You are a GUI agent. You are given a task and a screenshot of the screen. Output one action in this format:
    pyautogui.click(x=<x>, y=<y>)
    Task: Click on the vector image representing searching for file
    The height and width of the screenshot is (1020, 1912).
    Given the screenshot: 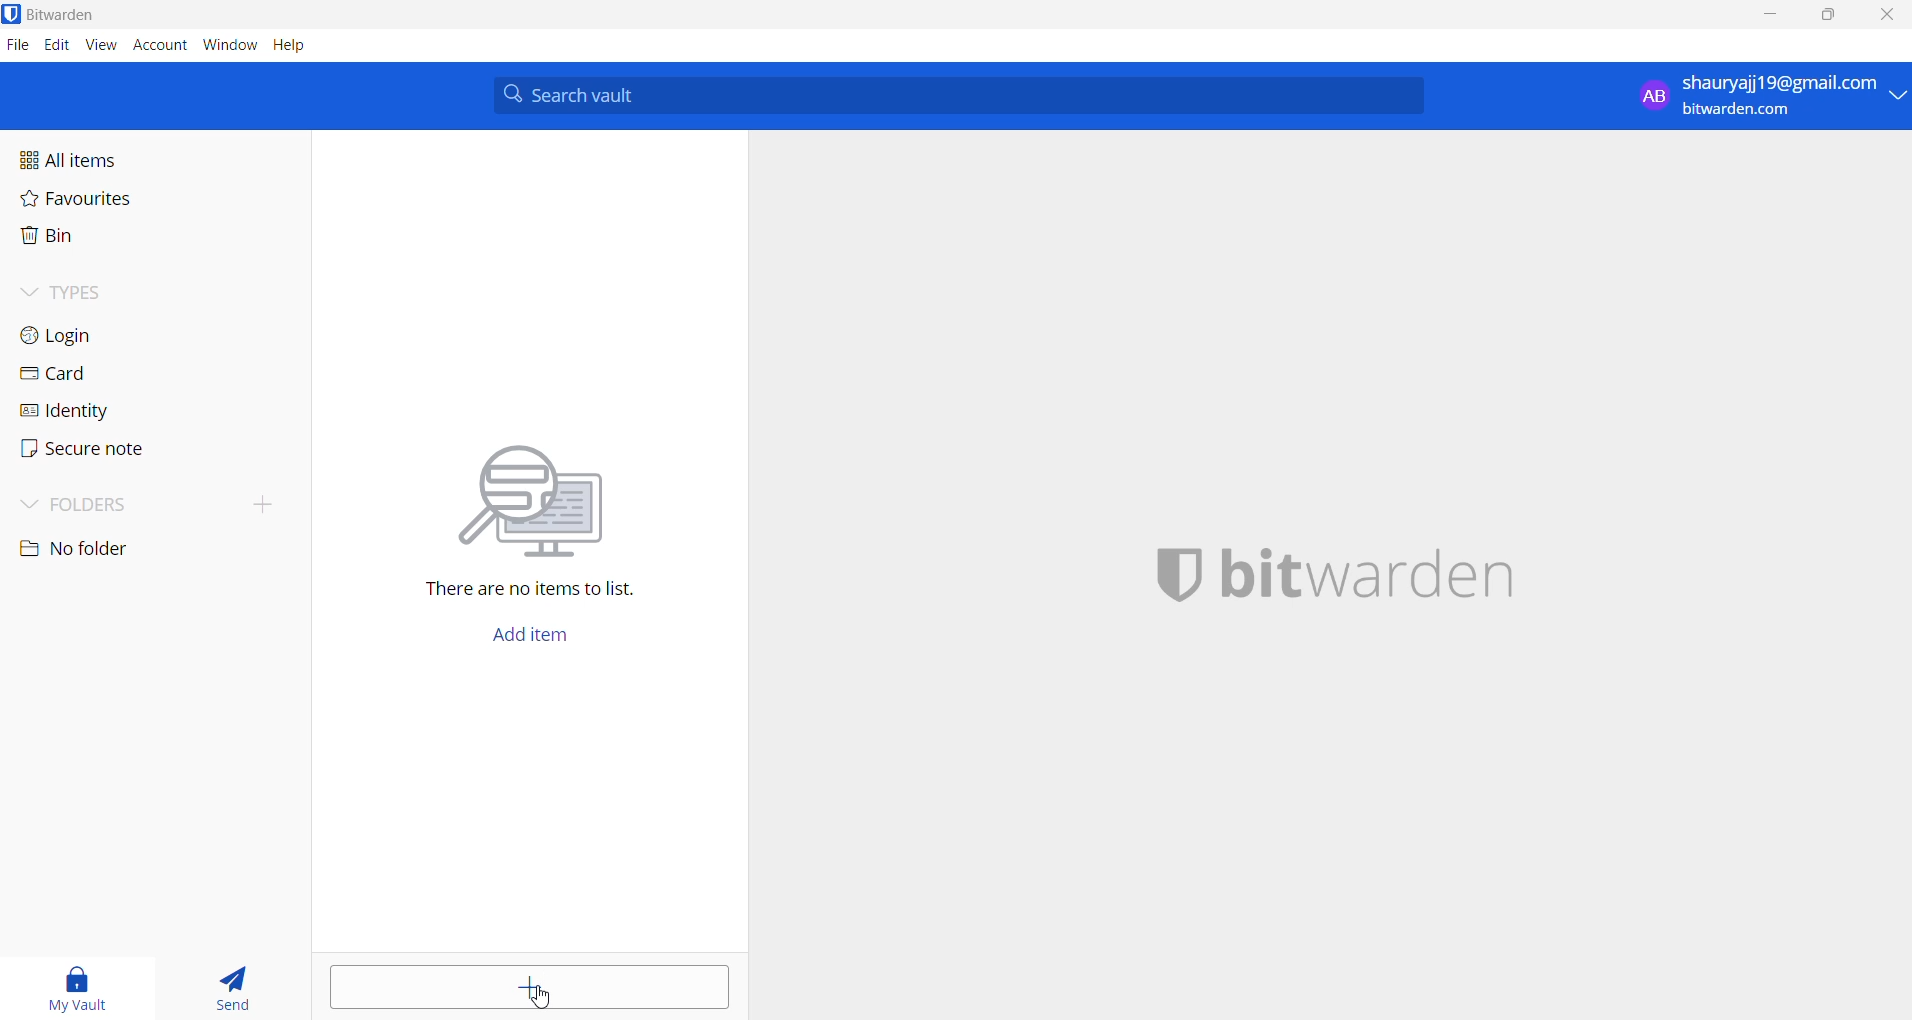 What is the action you would take?
    pyautogui.click(x=544, y=487)
    